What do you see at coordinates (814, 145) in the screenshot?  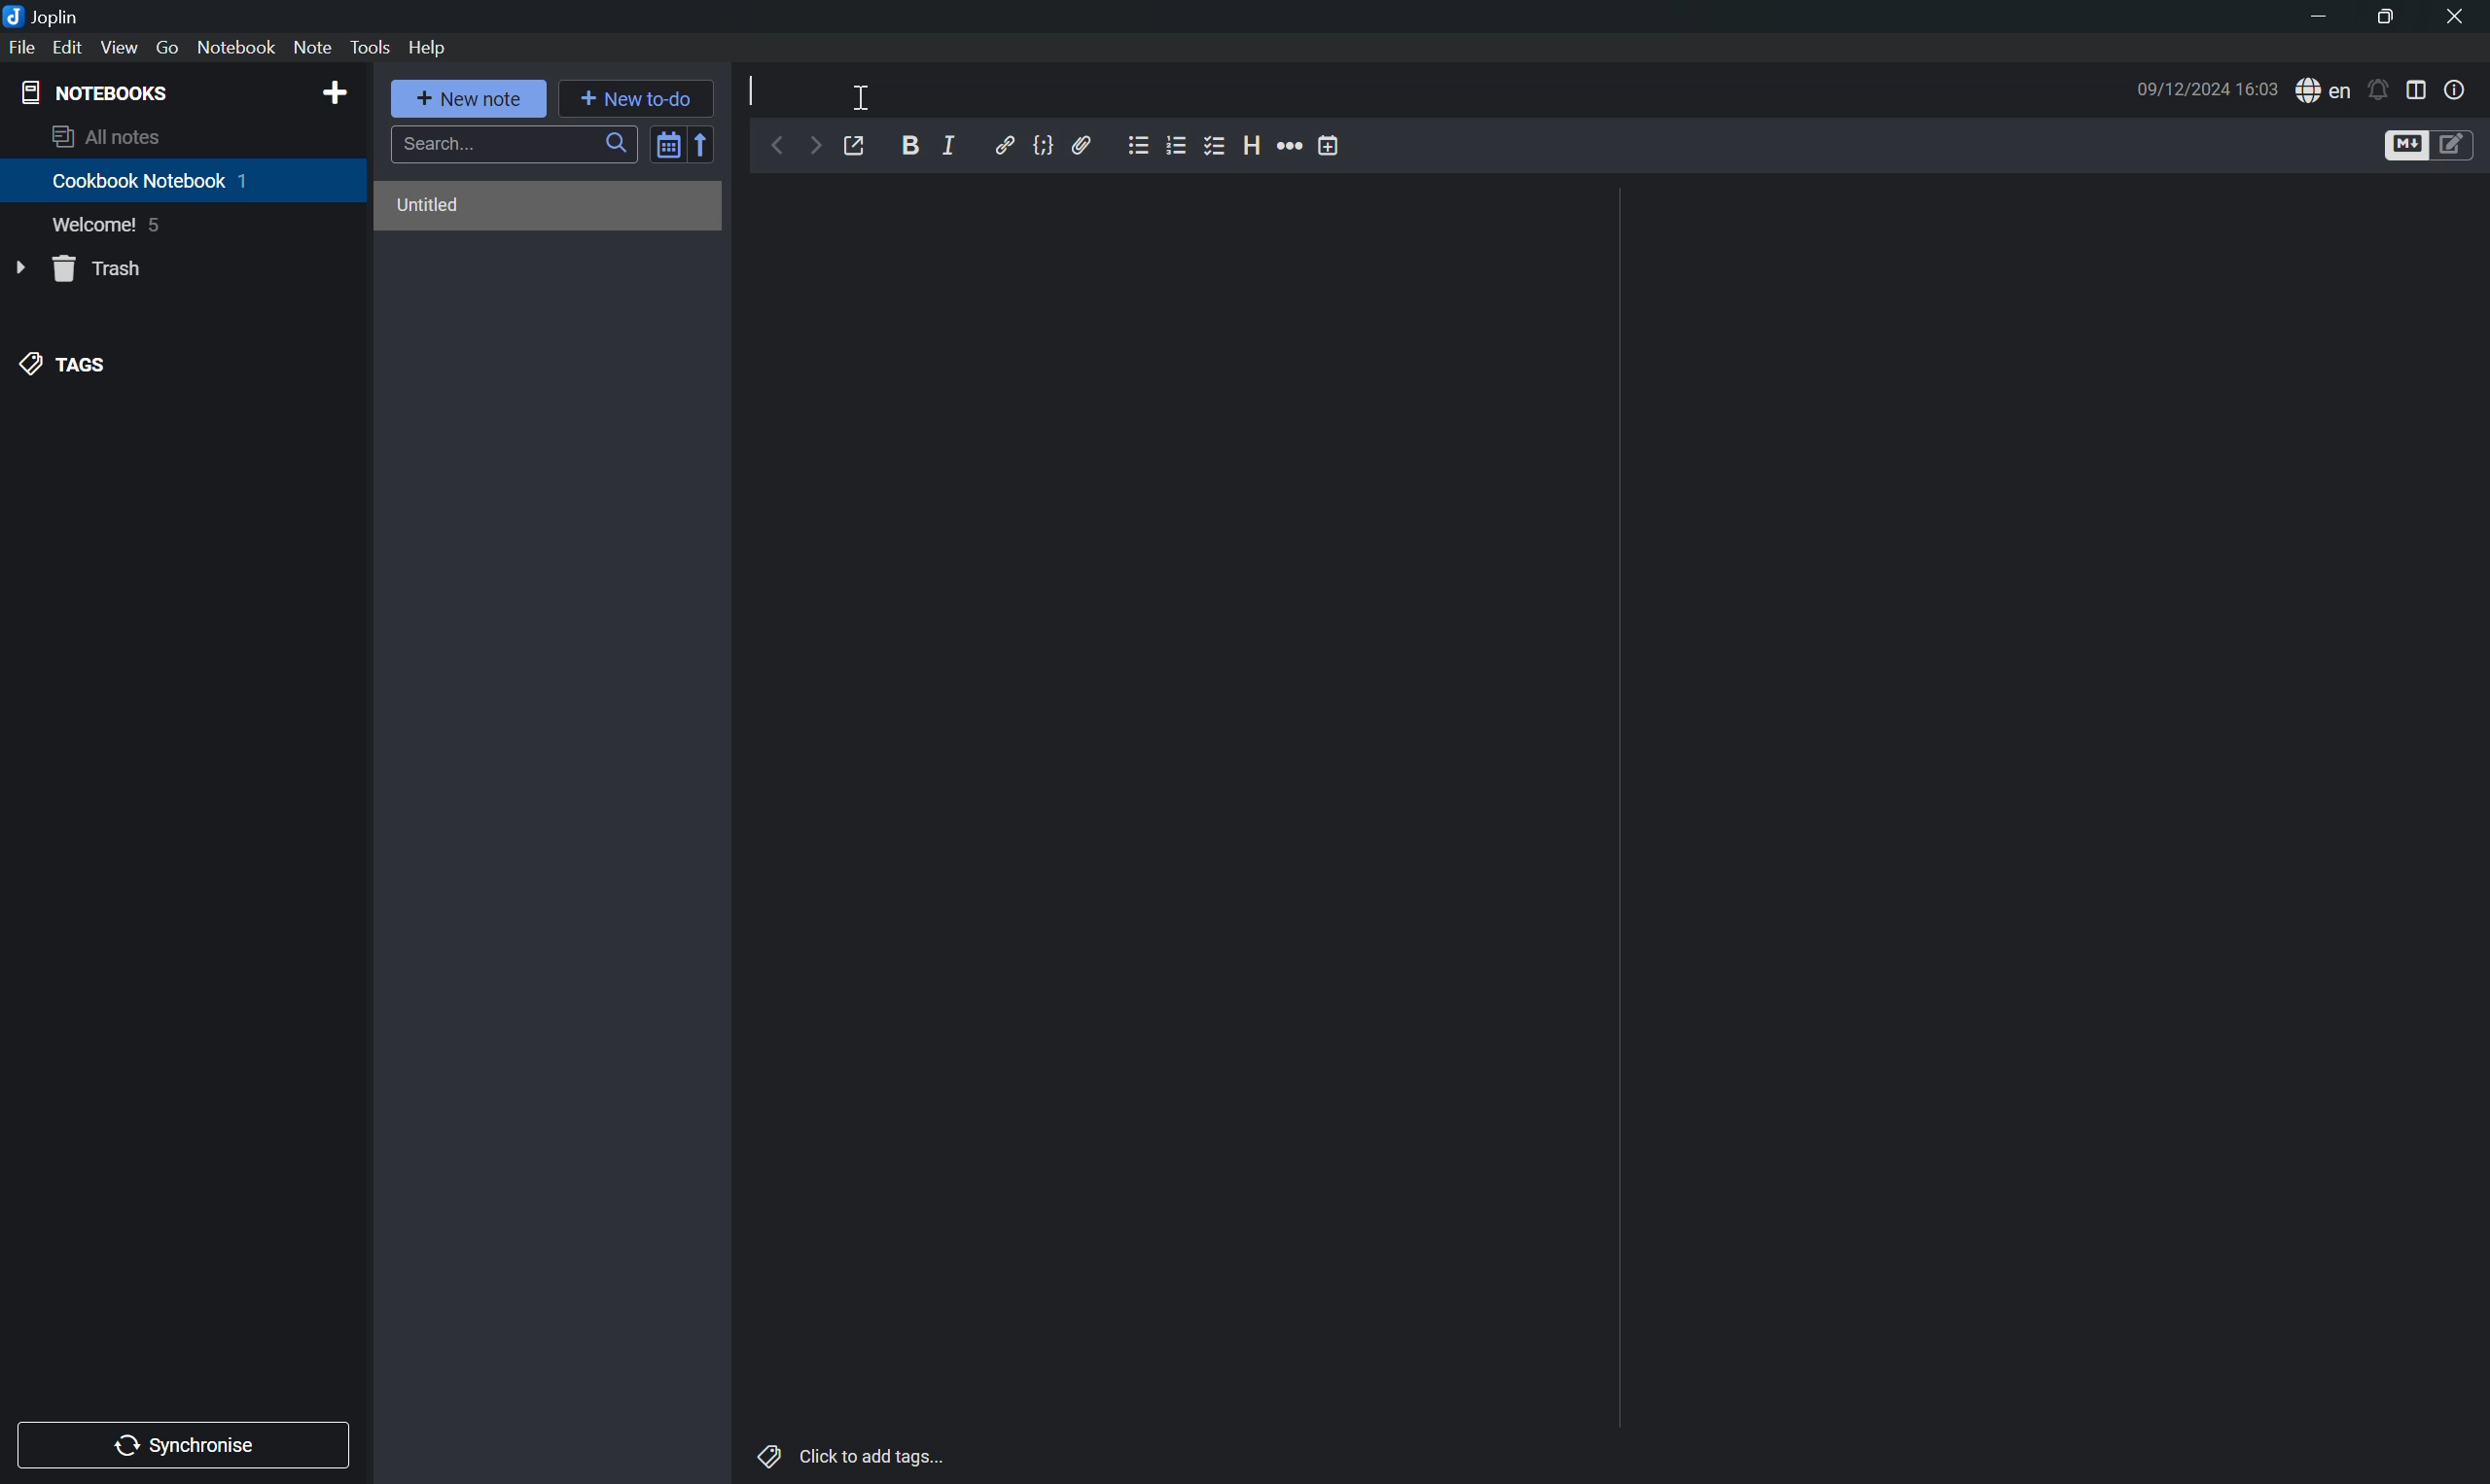 I see `Forward` at bounding box center [814, 145].